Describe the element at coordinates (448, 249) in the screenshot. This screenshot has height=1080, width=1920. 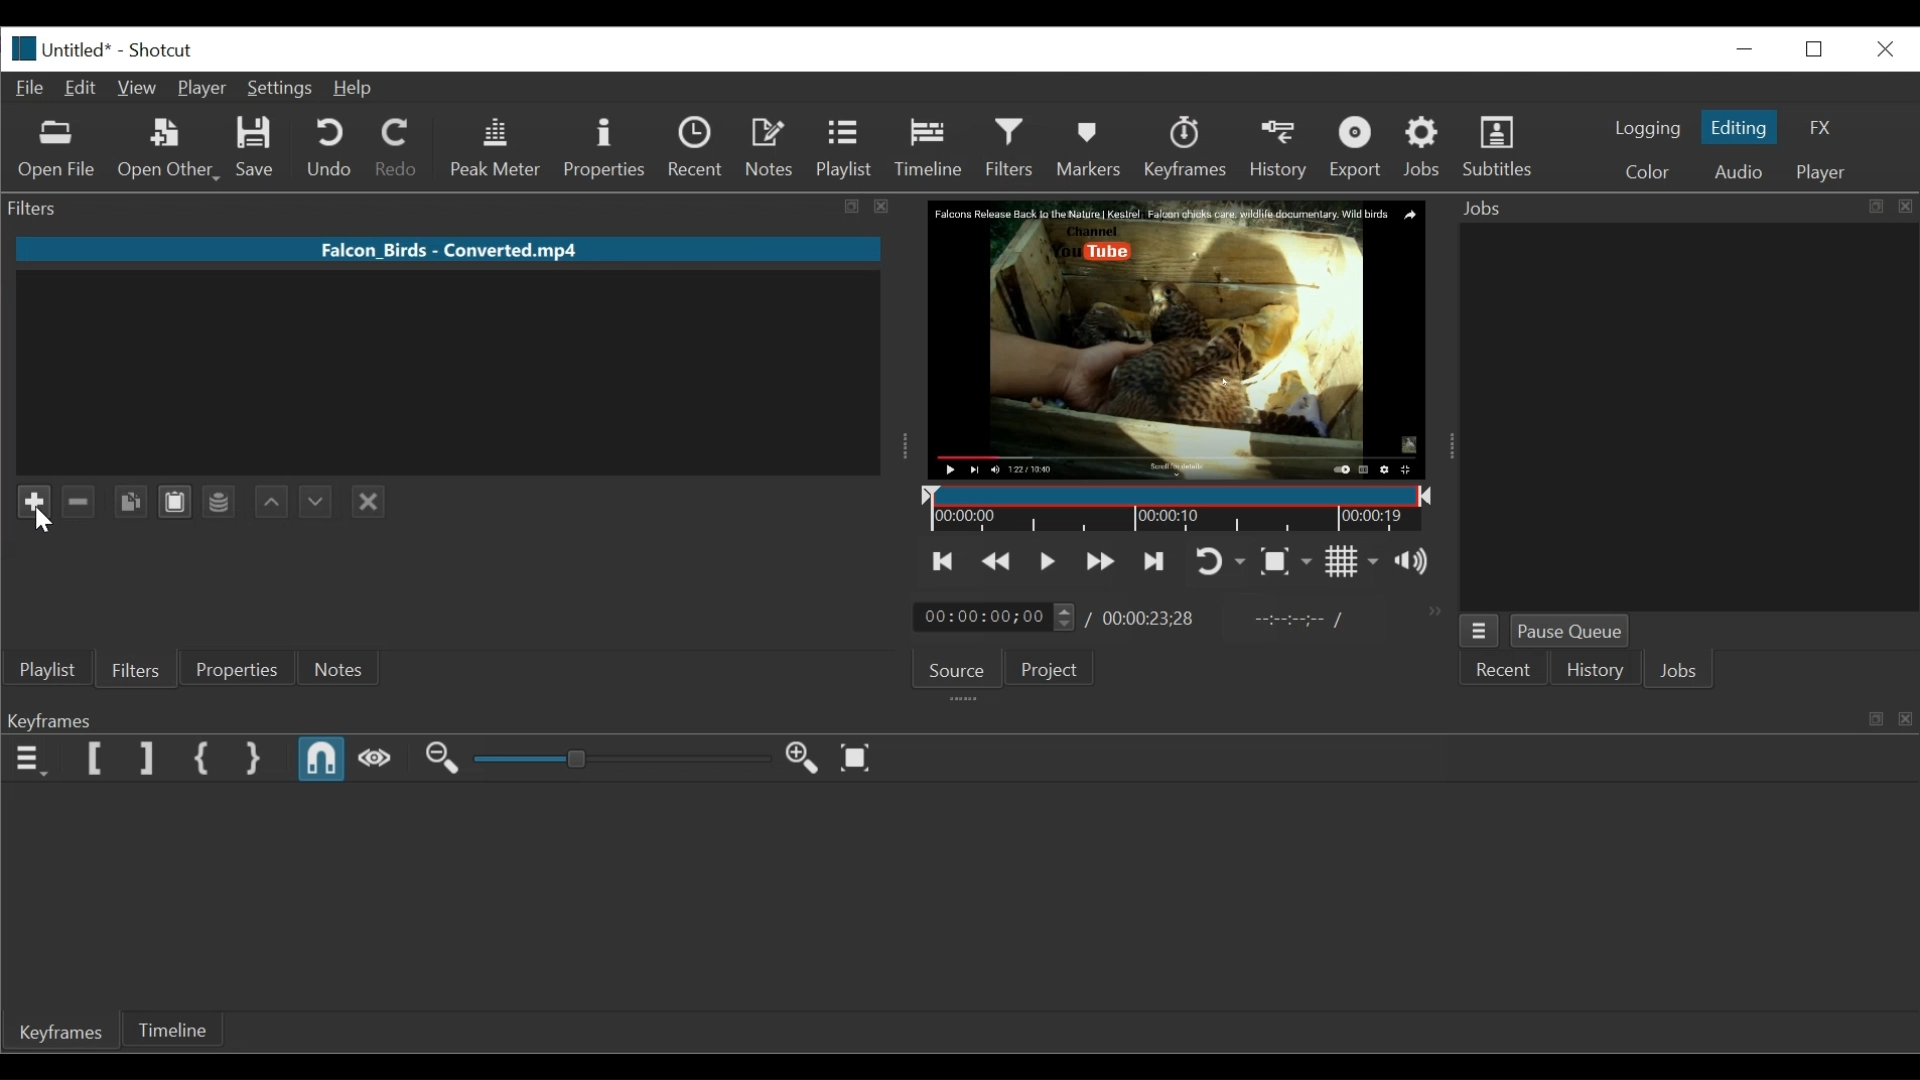
I see `File name` at that location.